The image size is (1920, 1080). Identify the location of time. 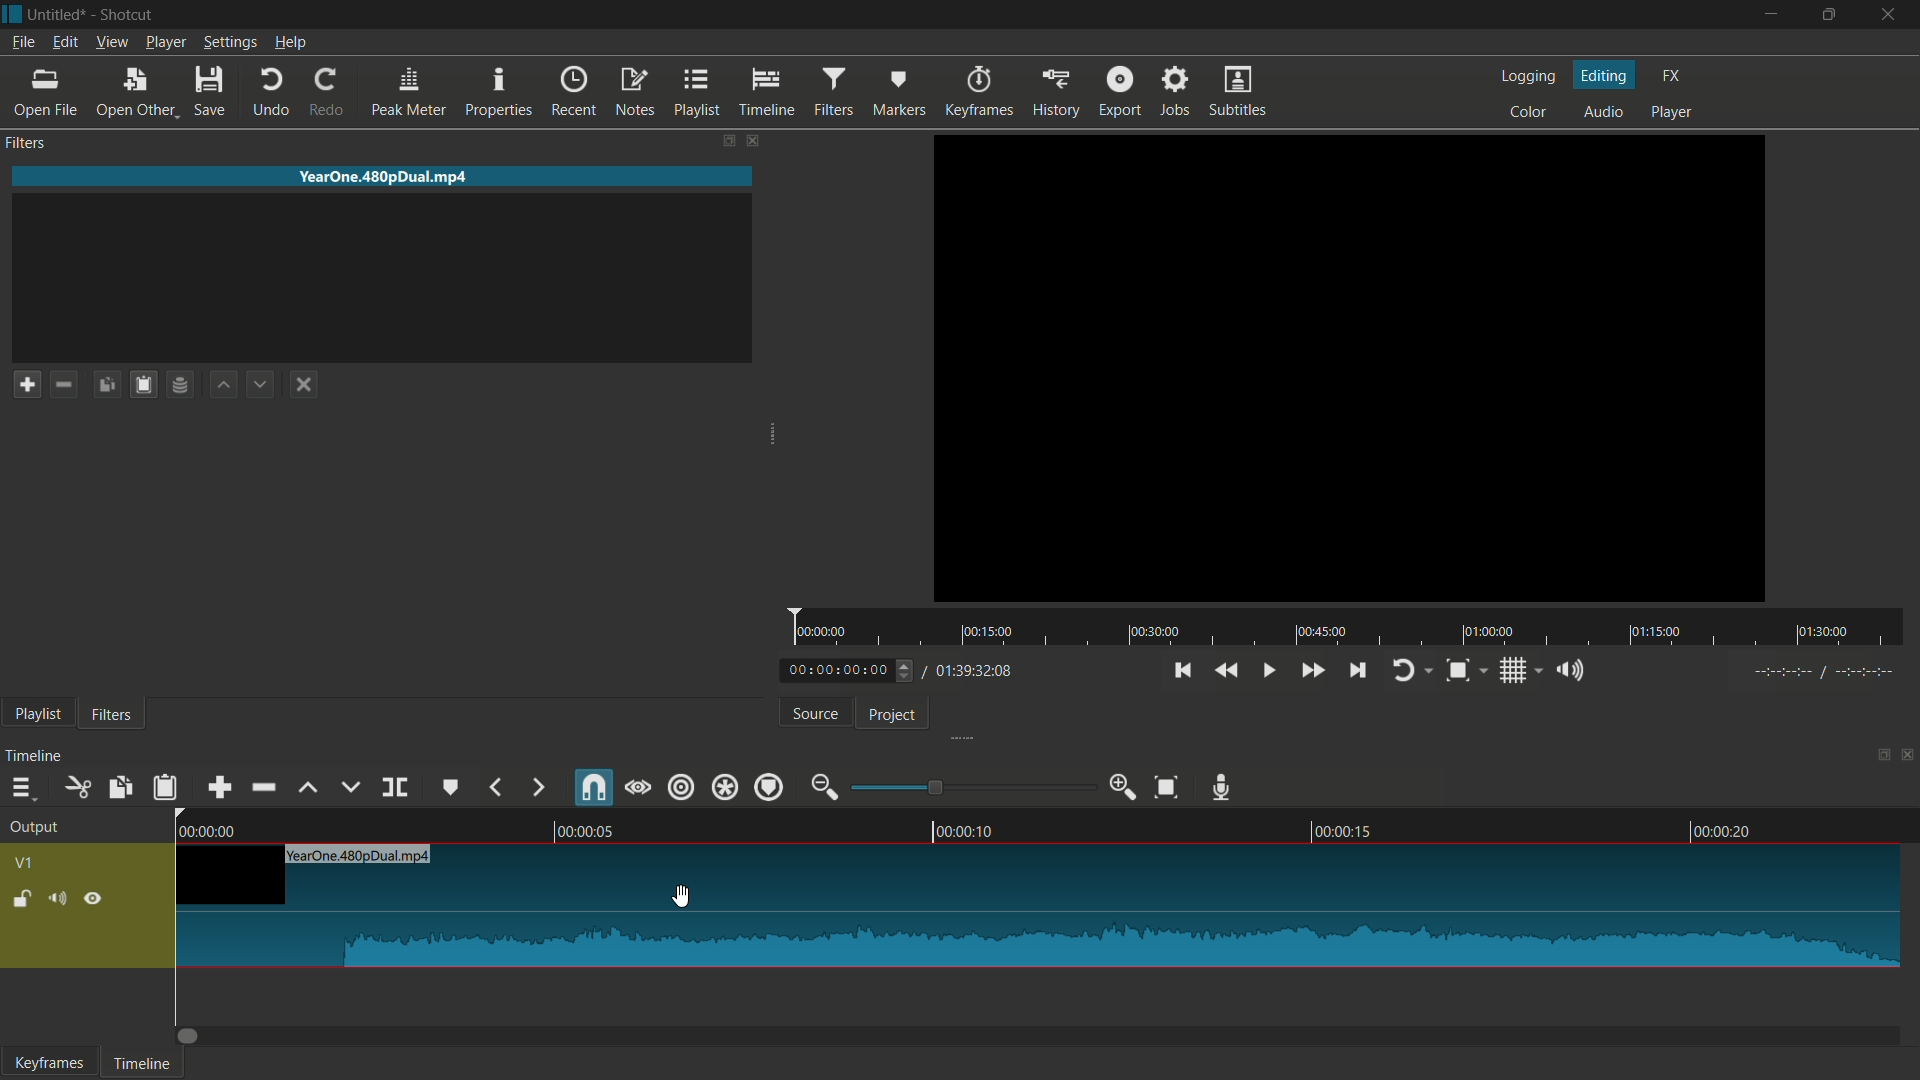
(1822, 670).